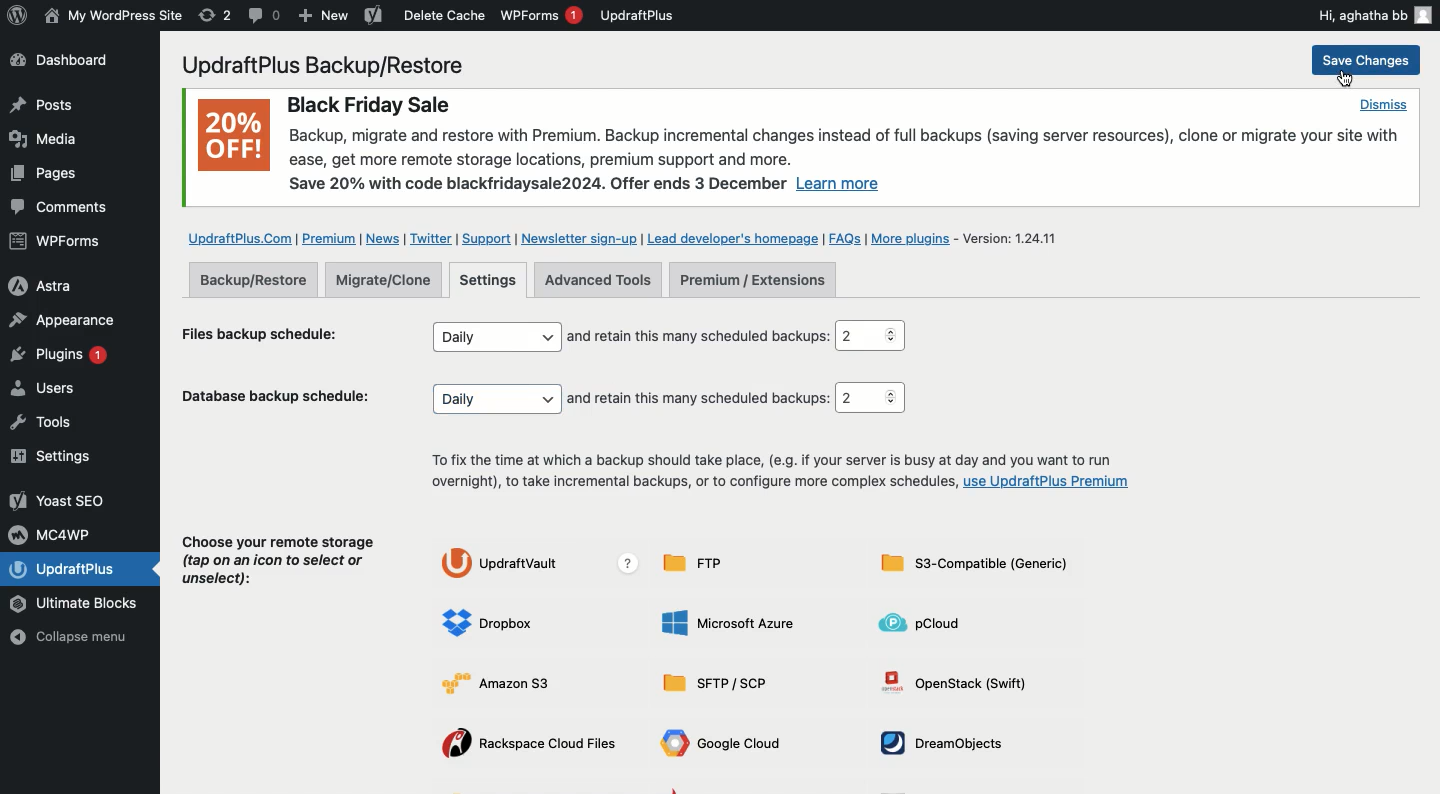 The image size is (1440, 794). What do you see at coordinates (845, 238) in the screenshot?
I see `FAQs` at bounding box center [845, 238].